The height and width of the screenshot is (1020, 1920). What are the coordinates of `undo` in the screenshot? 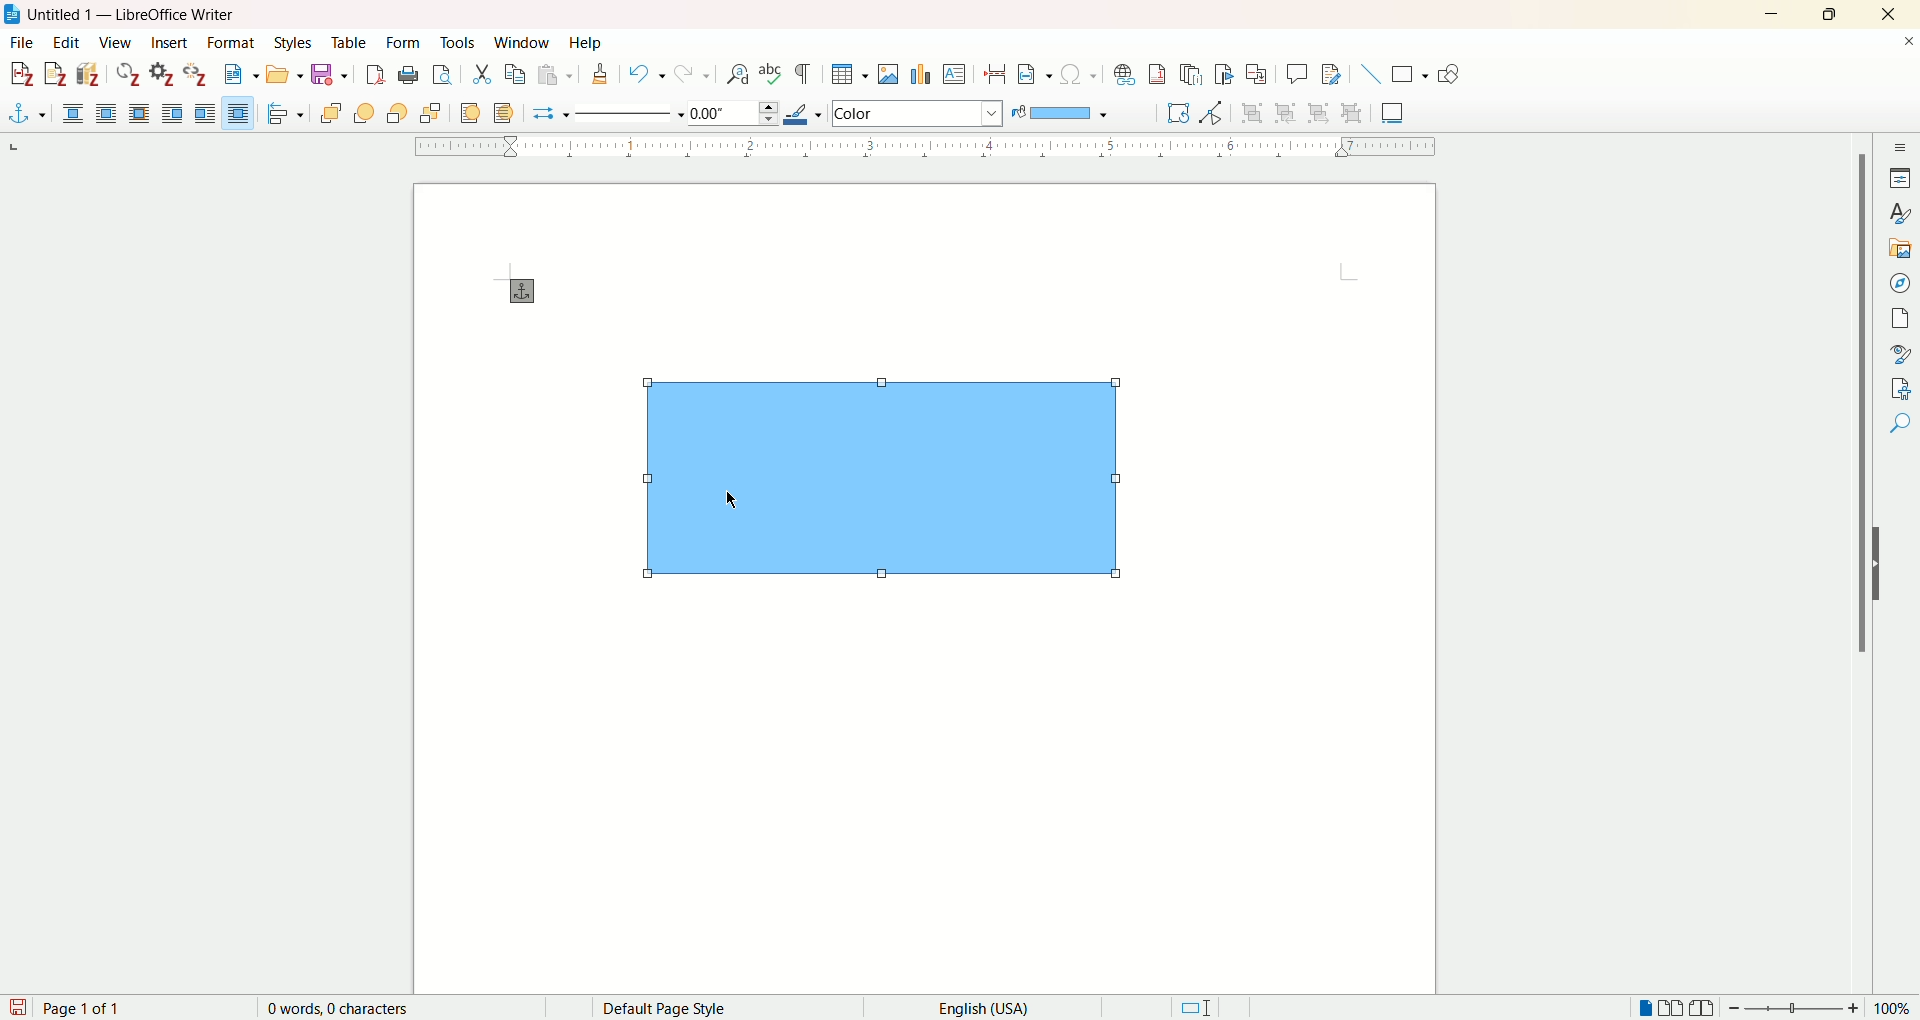 It's located at (644, 72).